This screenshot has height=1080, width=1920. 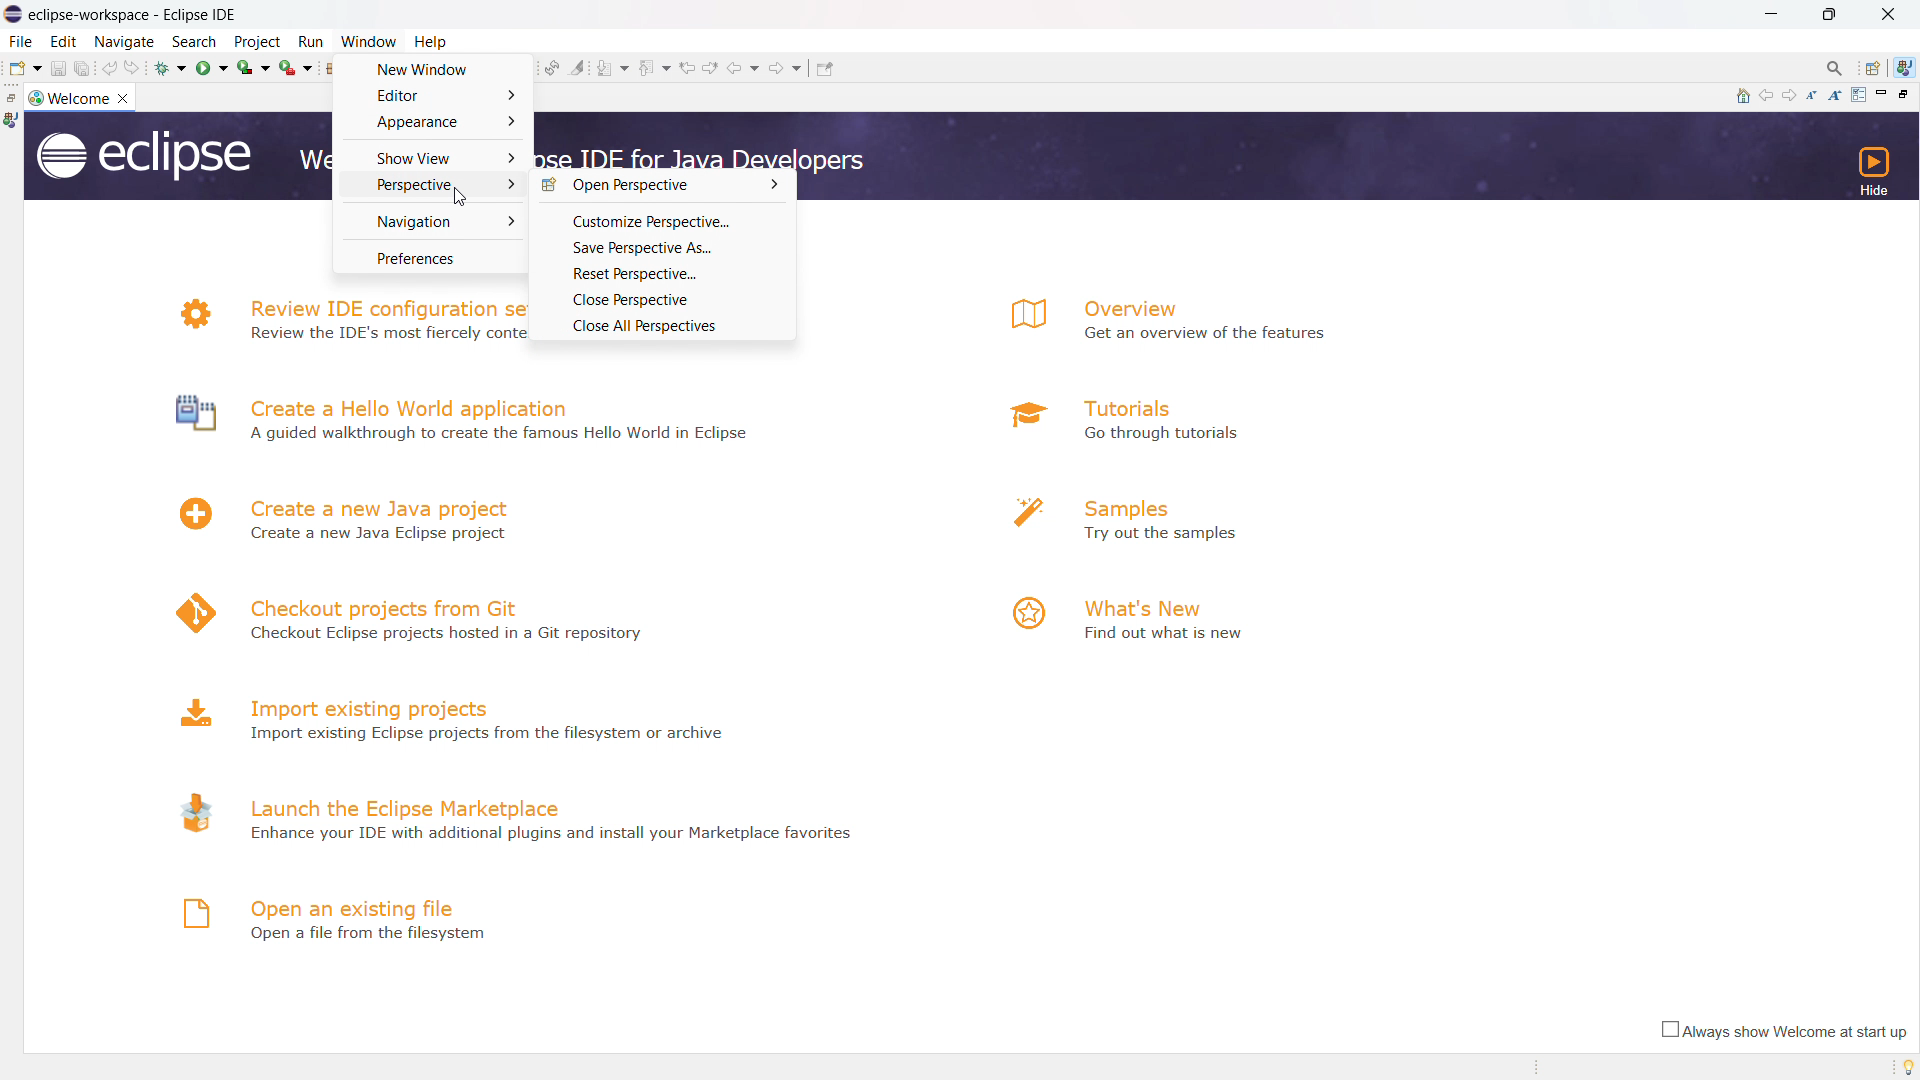 What do you see at coordinates (1769, 15) in the screenshot?
I see `minimize` at bounding box center [1769, 15].